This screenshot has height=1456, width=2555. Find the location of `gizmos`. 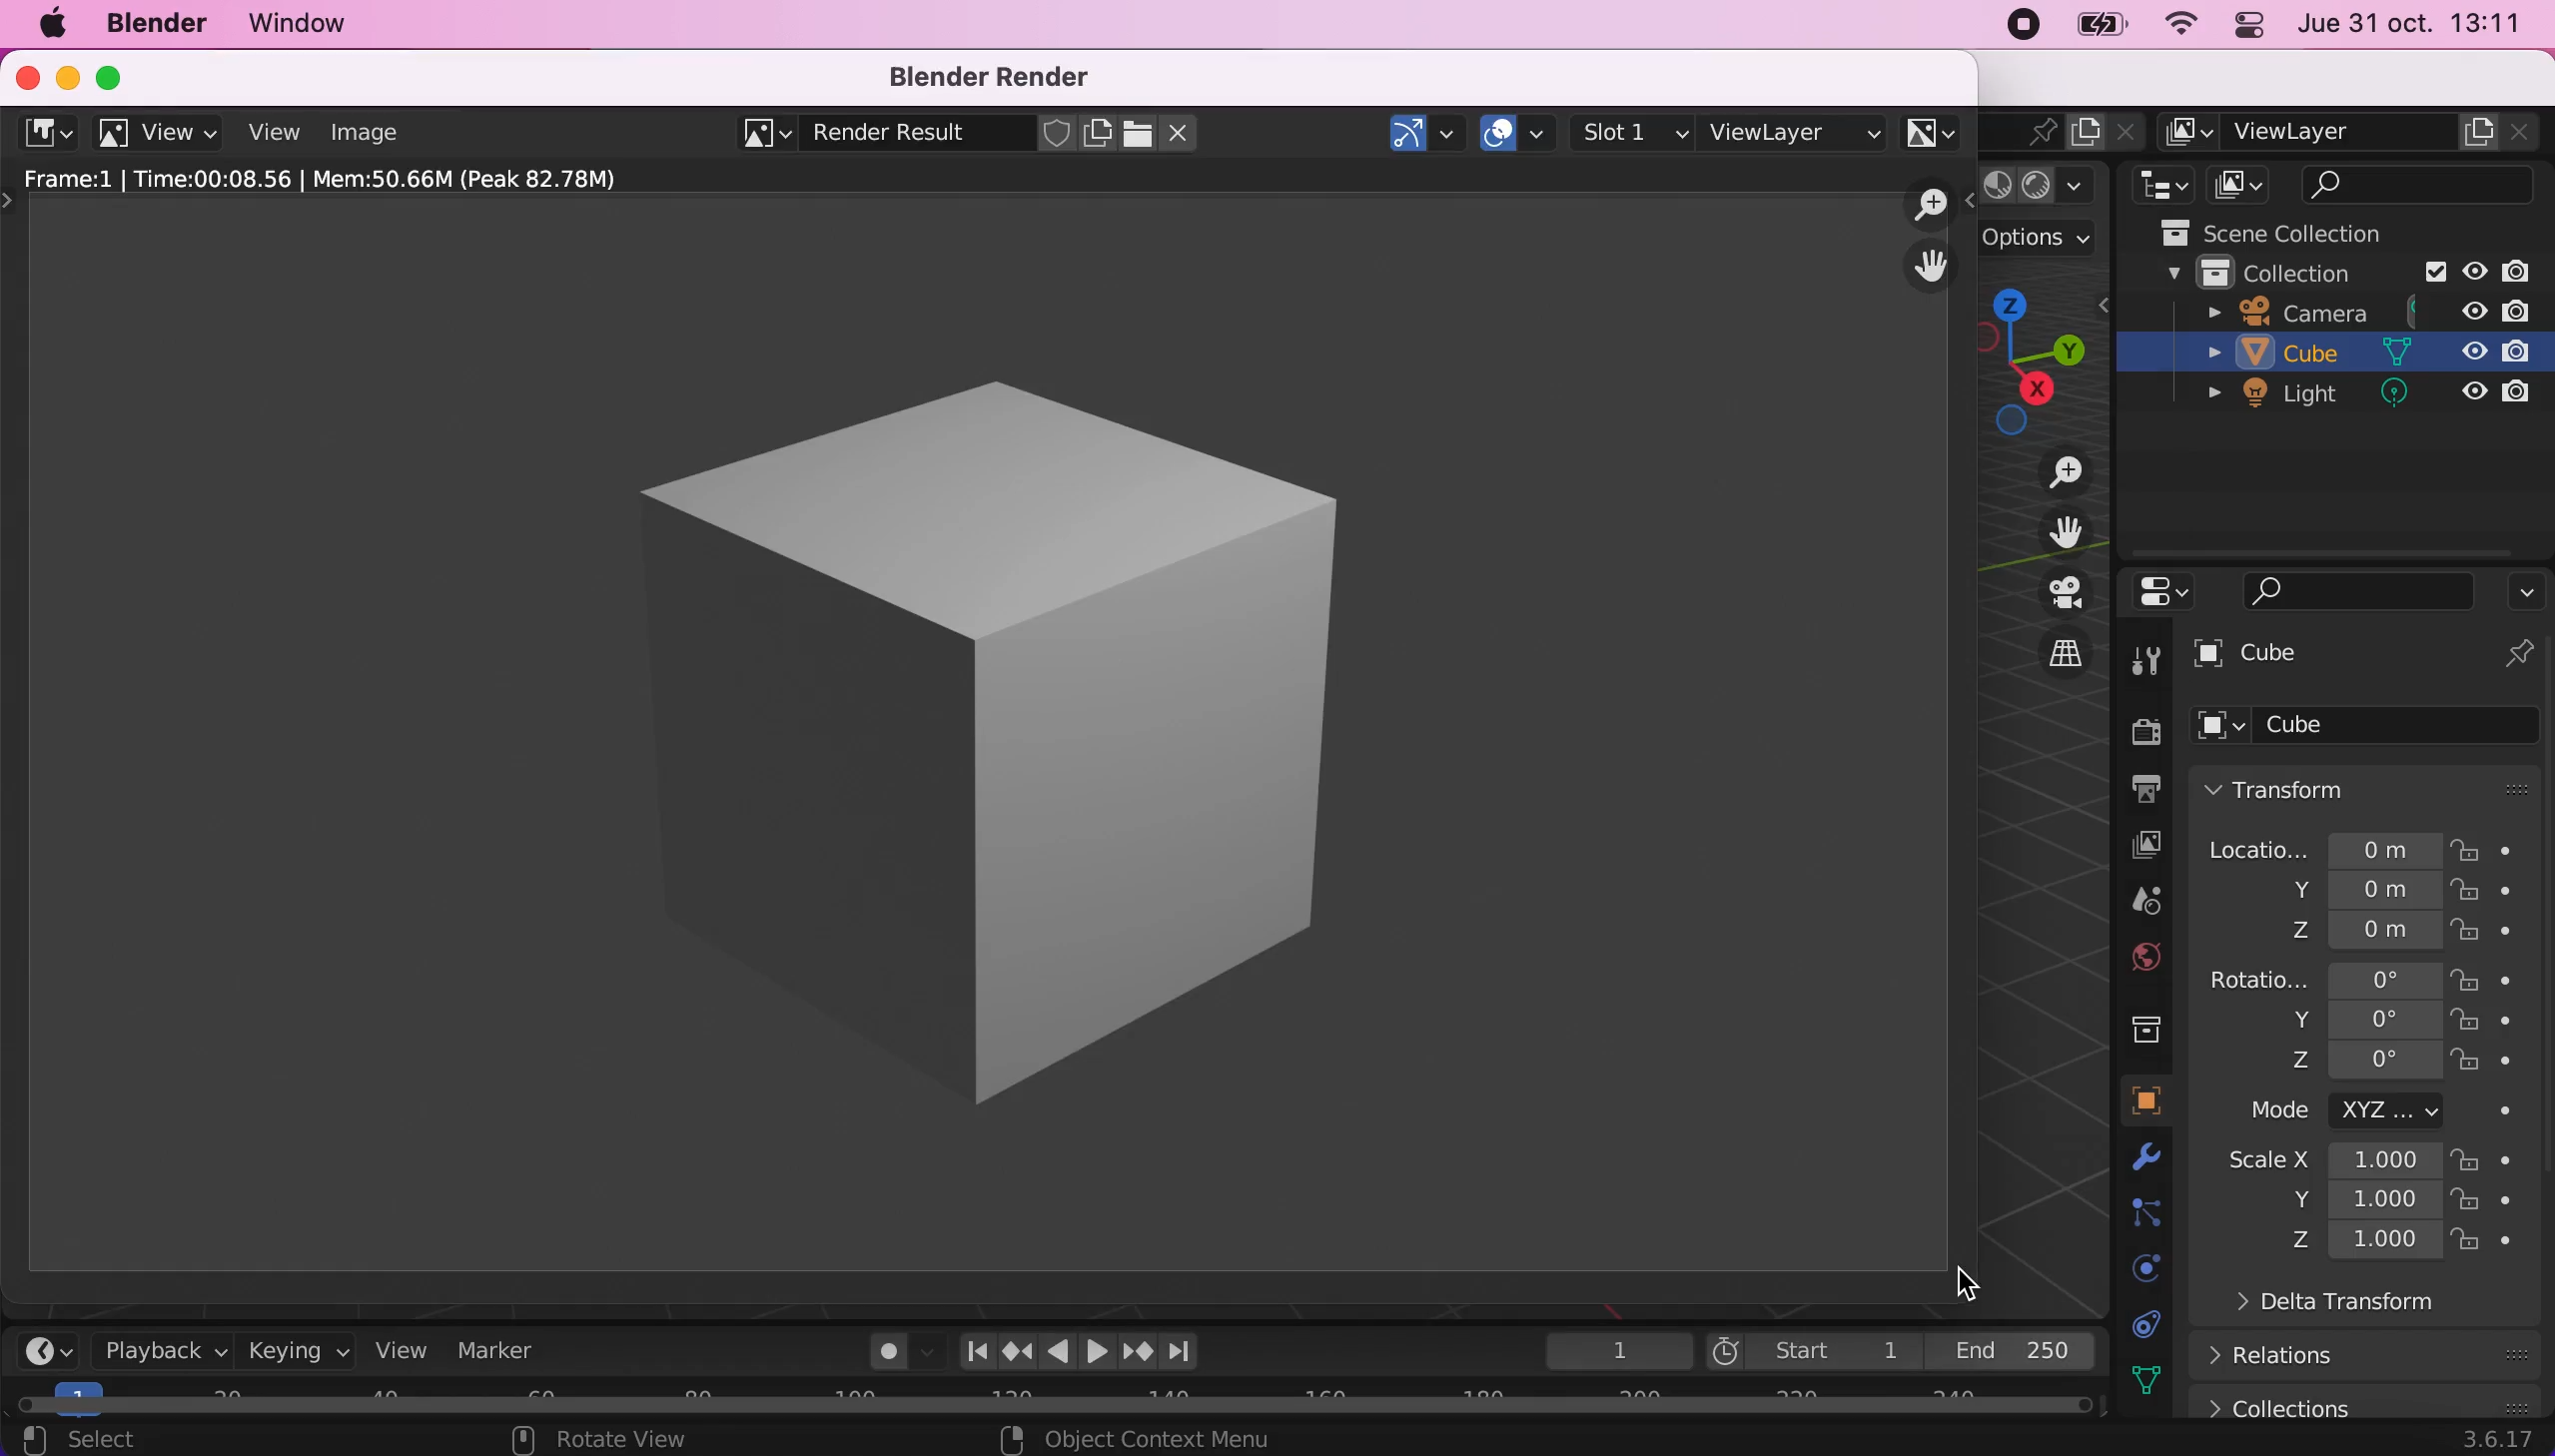

gizmos is located at coordinates (1426, 133).